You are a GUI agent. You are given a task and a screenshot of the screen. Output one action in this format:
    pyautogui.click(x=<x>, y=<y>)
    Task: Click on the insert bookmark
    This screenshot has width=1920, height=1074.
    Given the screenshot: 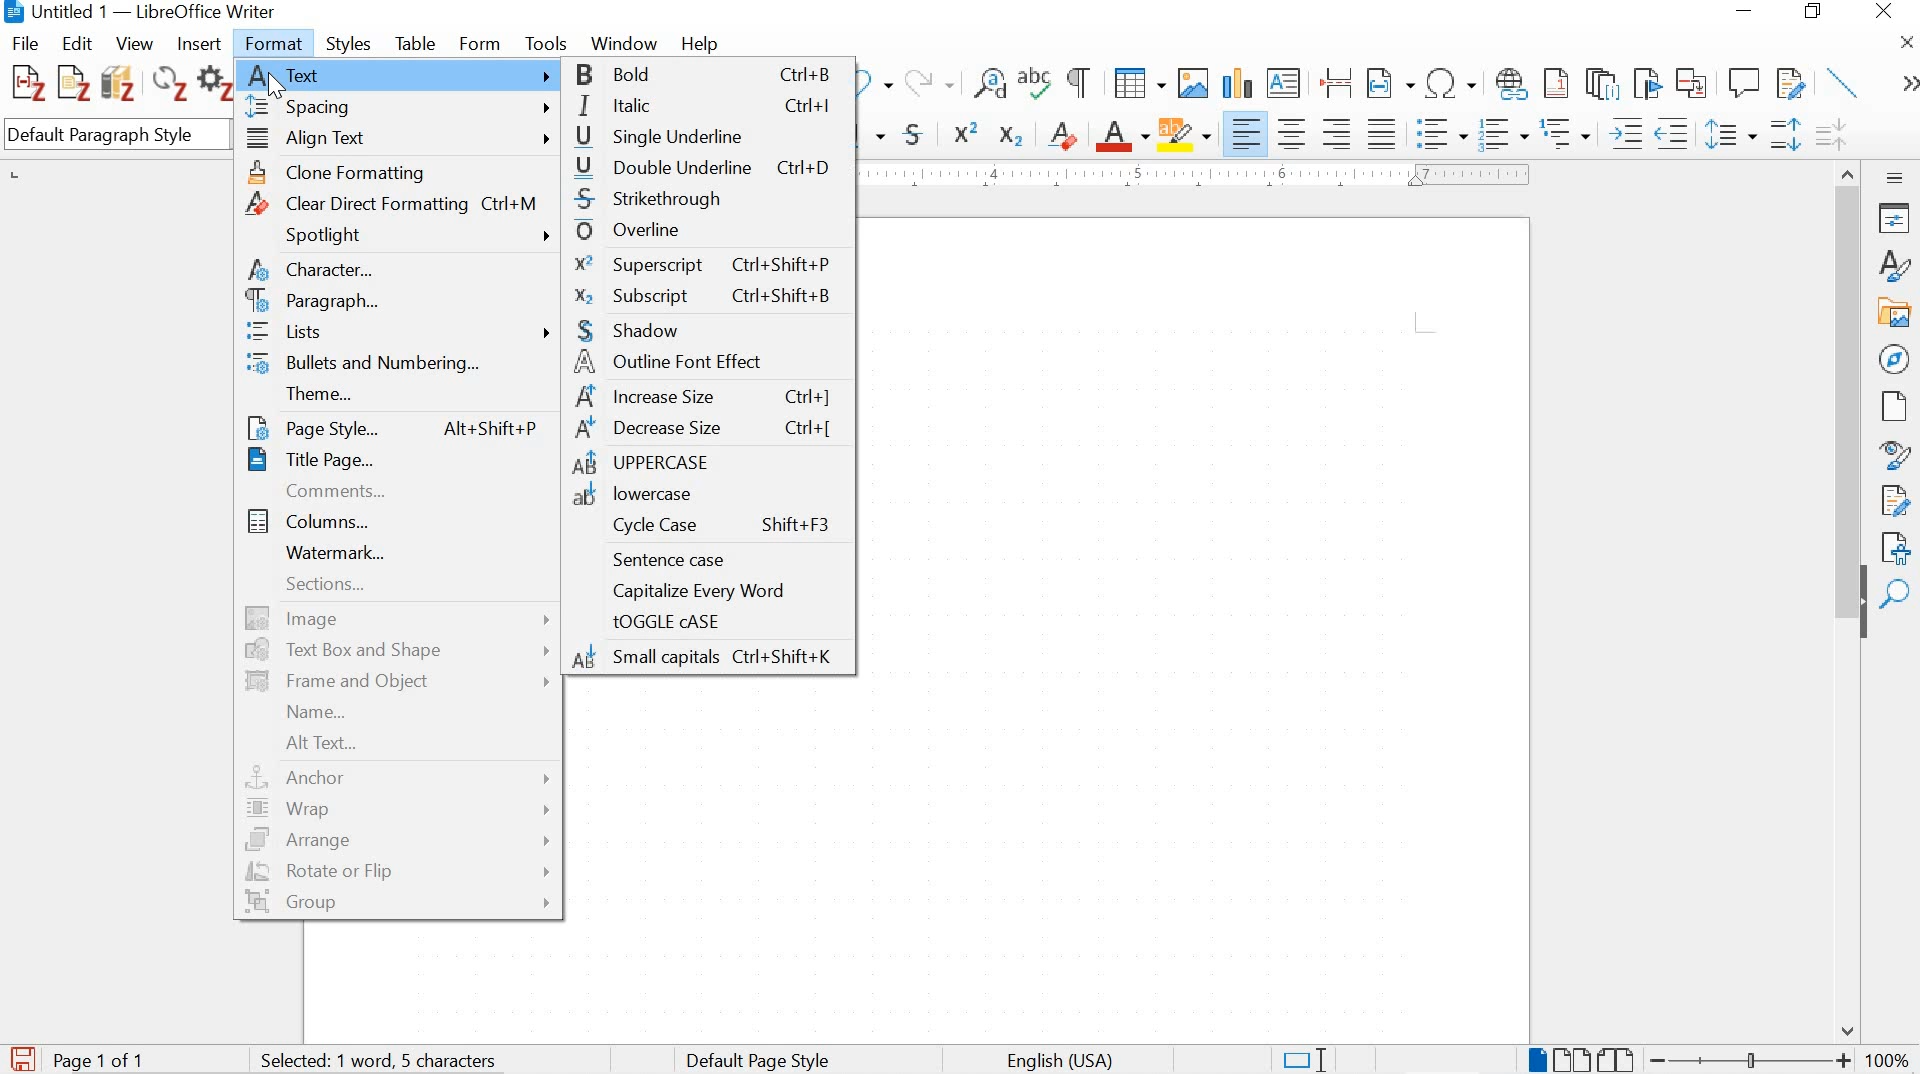 What is the action you would take?
    pyautogui.click(x=1645, y=83)
    